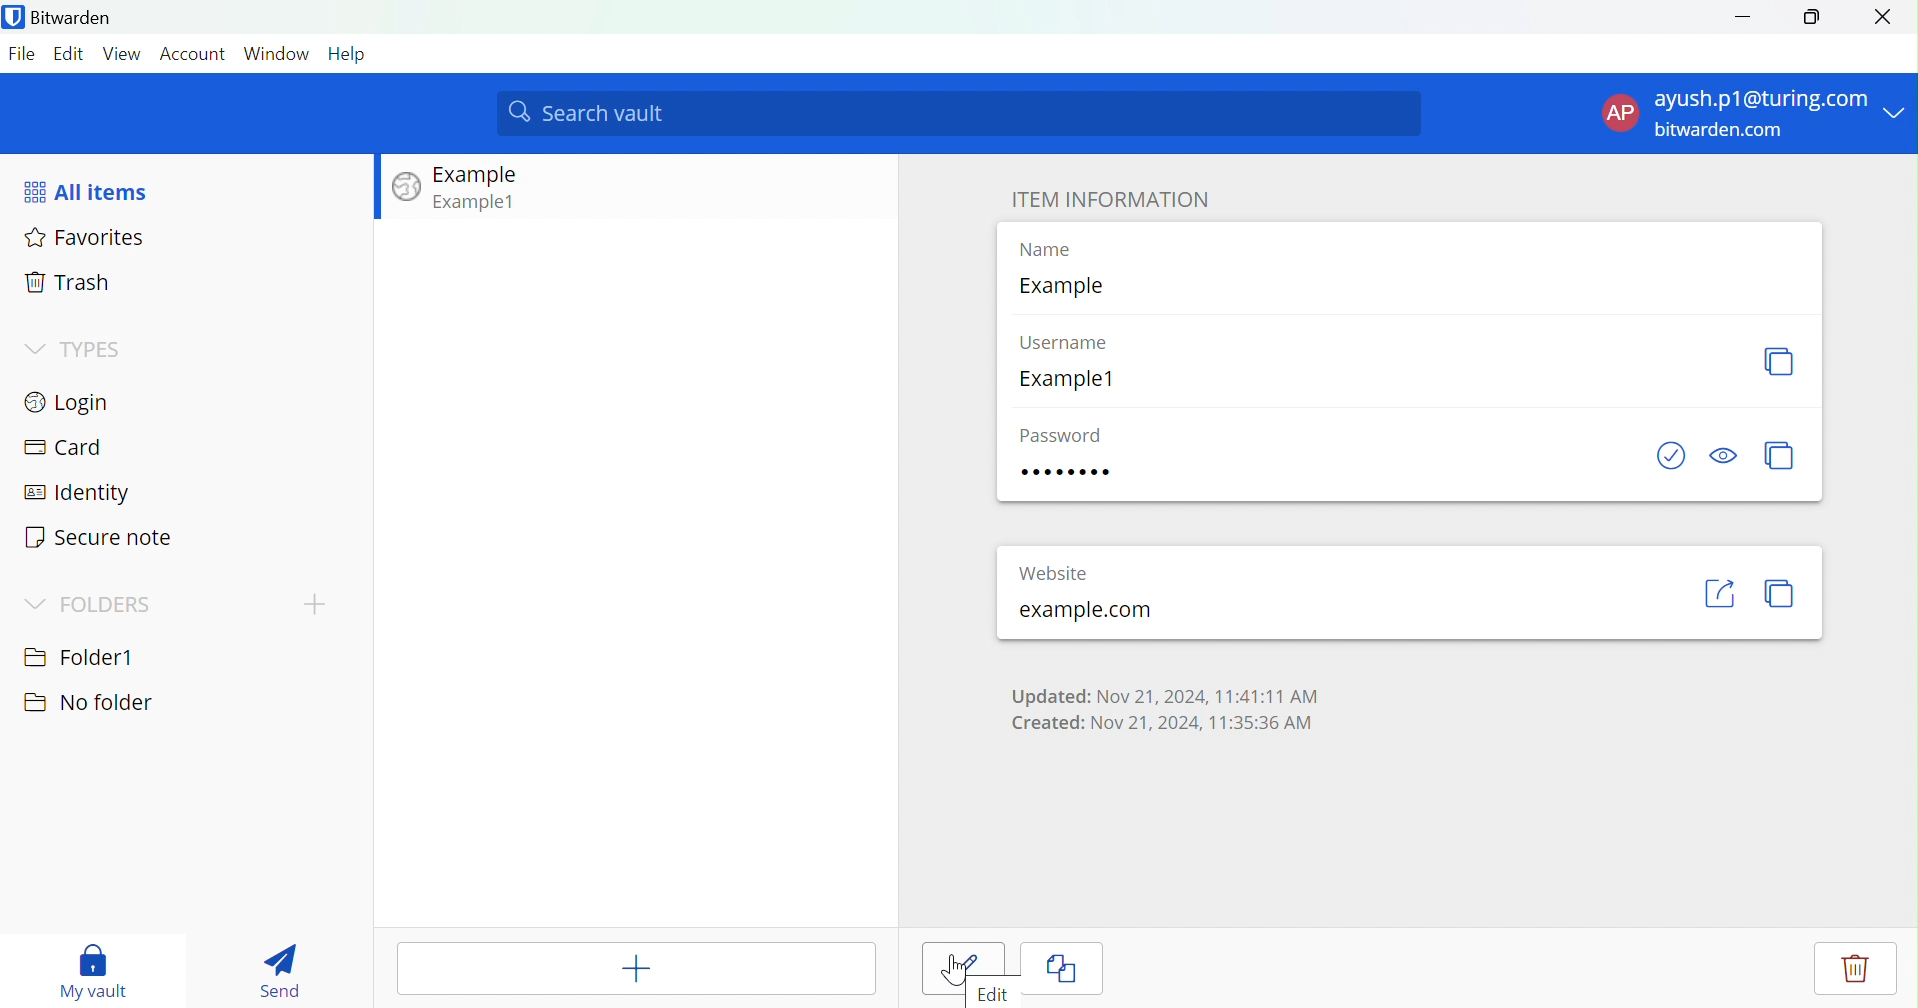 Image resolution: width=1918 pixels, height=1008 pixels. I want to click on Username, so click(1068, 344).